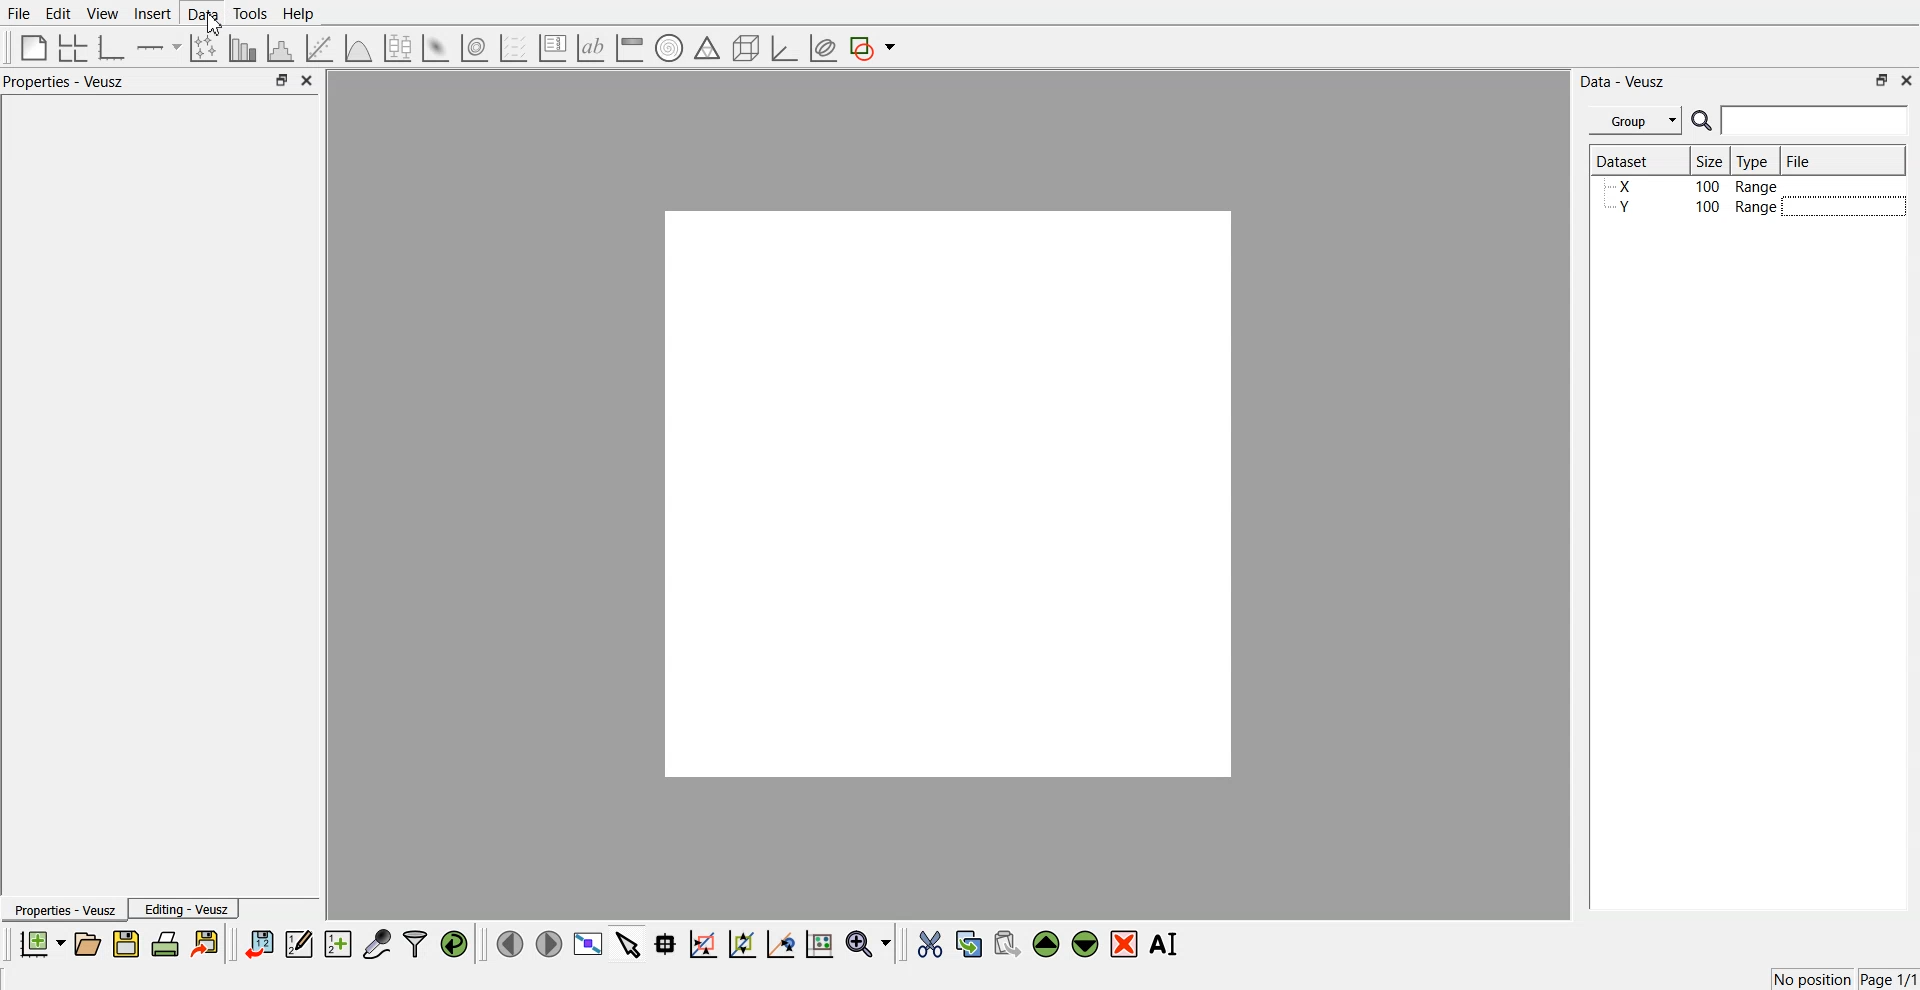 The height and width of the screenshot is (990, 1920). Describe the element at coordinates (1047, 944) in the screenshot. I see `Move up the selected widget` at that location.